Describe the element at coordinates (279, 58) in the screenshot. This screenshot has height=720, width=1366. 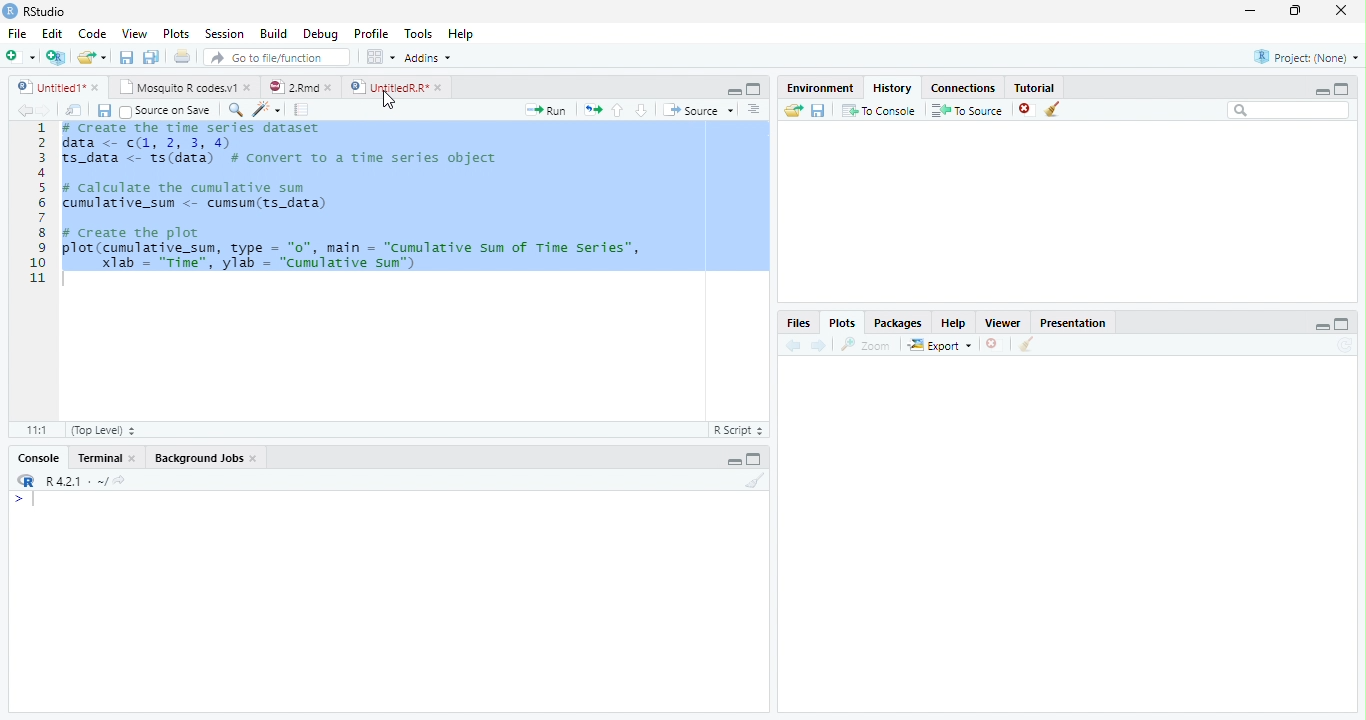
I see `Go to file/function` at that location.